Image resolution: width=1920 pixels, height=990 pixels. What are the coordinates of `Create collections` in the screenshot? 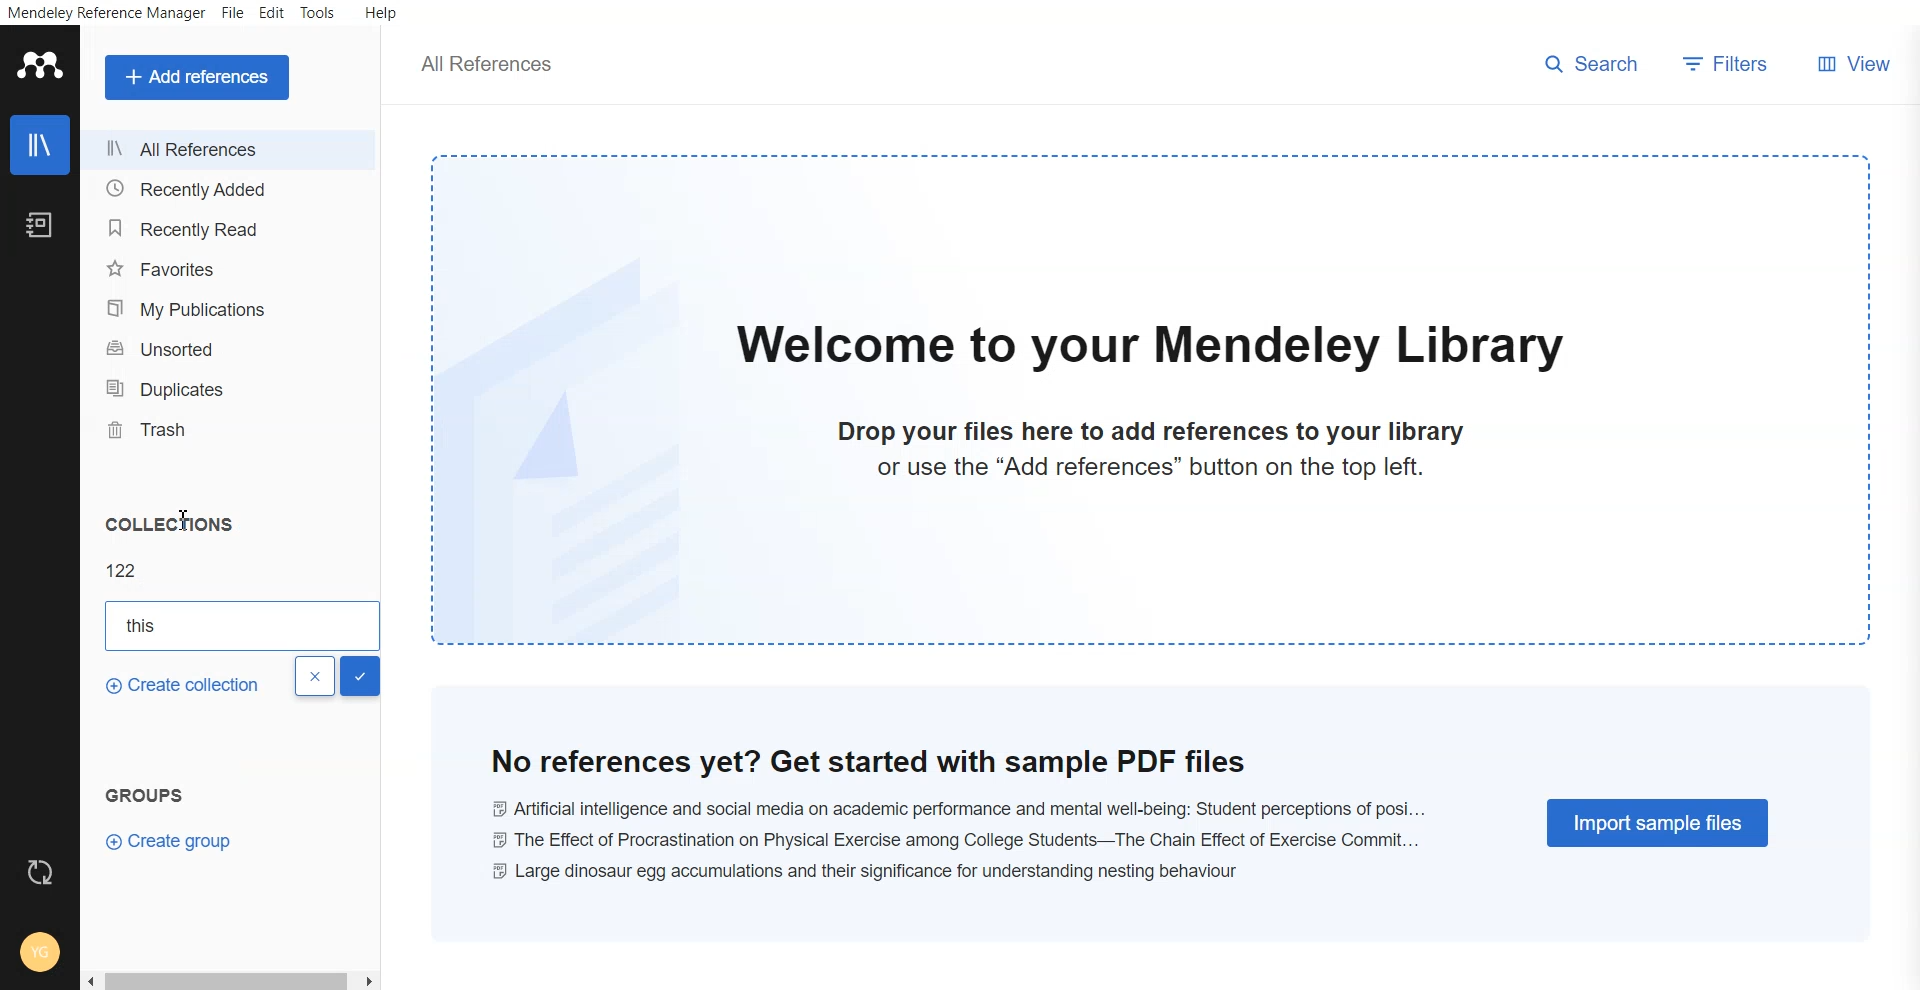 It's located at (191, 685).